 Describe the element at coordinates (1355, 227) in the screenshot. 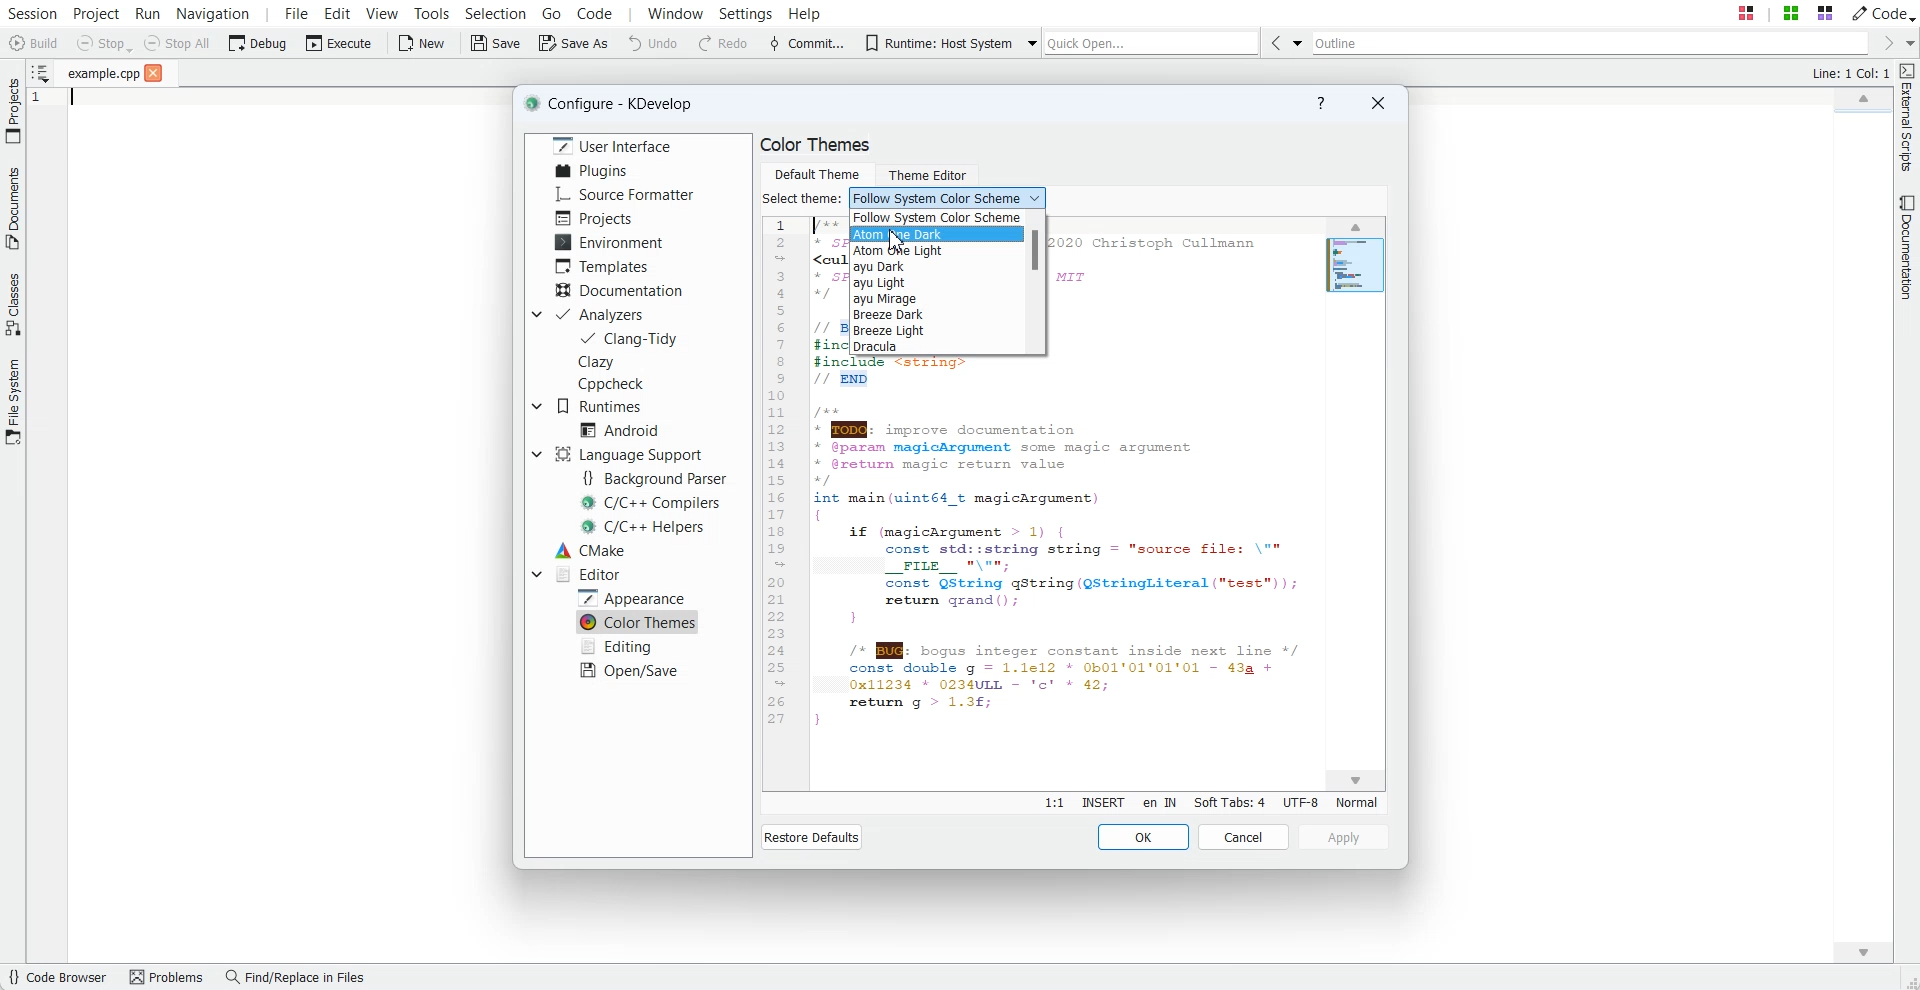

I see `Cursor` at that location.